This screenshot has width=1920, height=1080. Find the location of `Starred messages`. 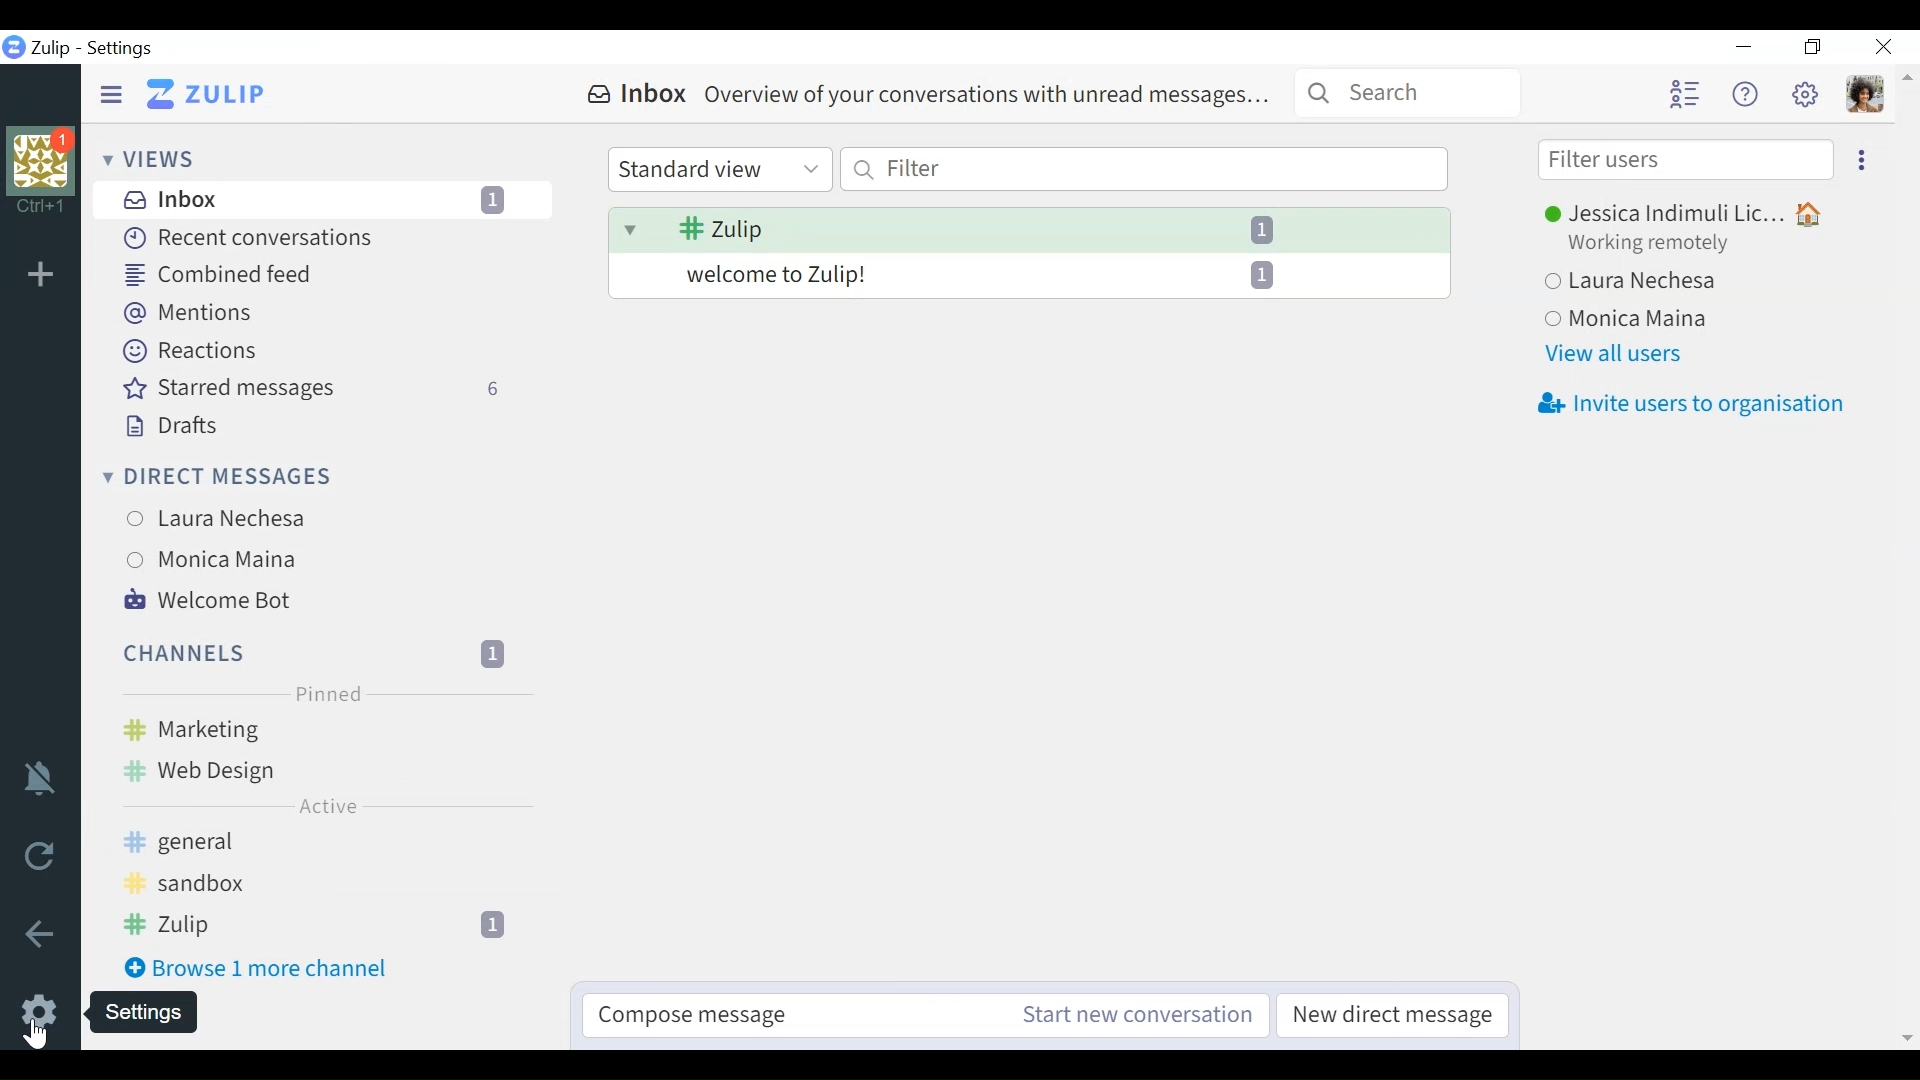

Starred messages is located at coordinates (343, 390).